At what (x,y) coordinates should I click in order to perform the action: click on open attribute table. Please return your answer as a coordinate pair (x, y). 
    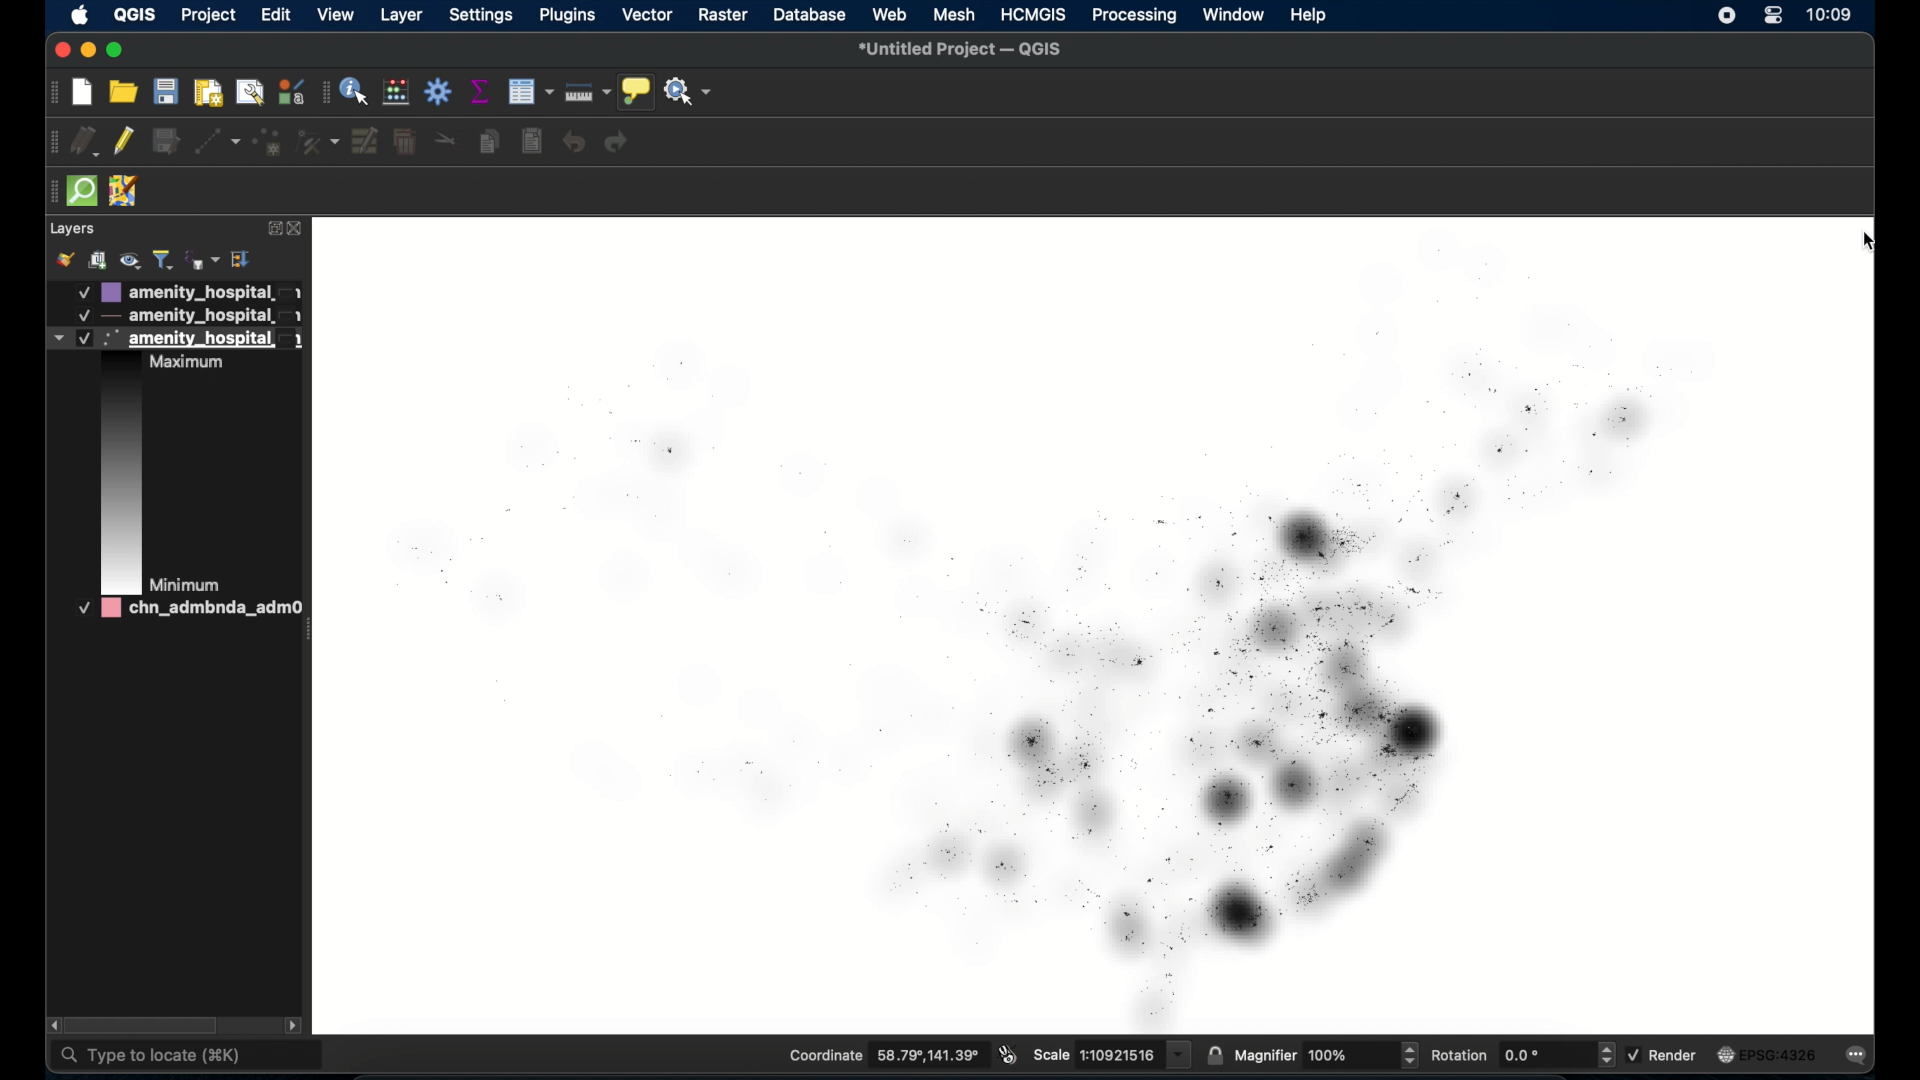
    Looking at the image, I should click on (529, 91).